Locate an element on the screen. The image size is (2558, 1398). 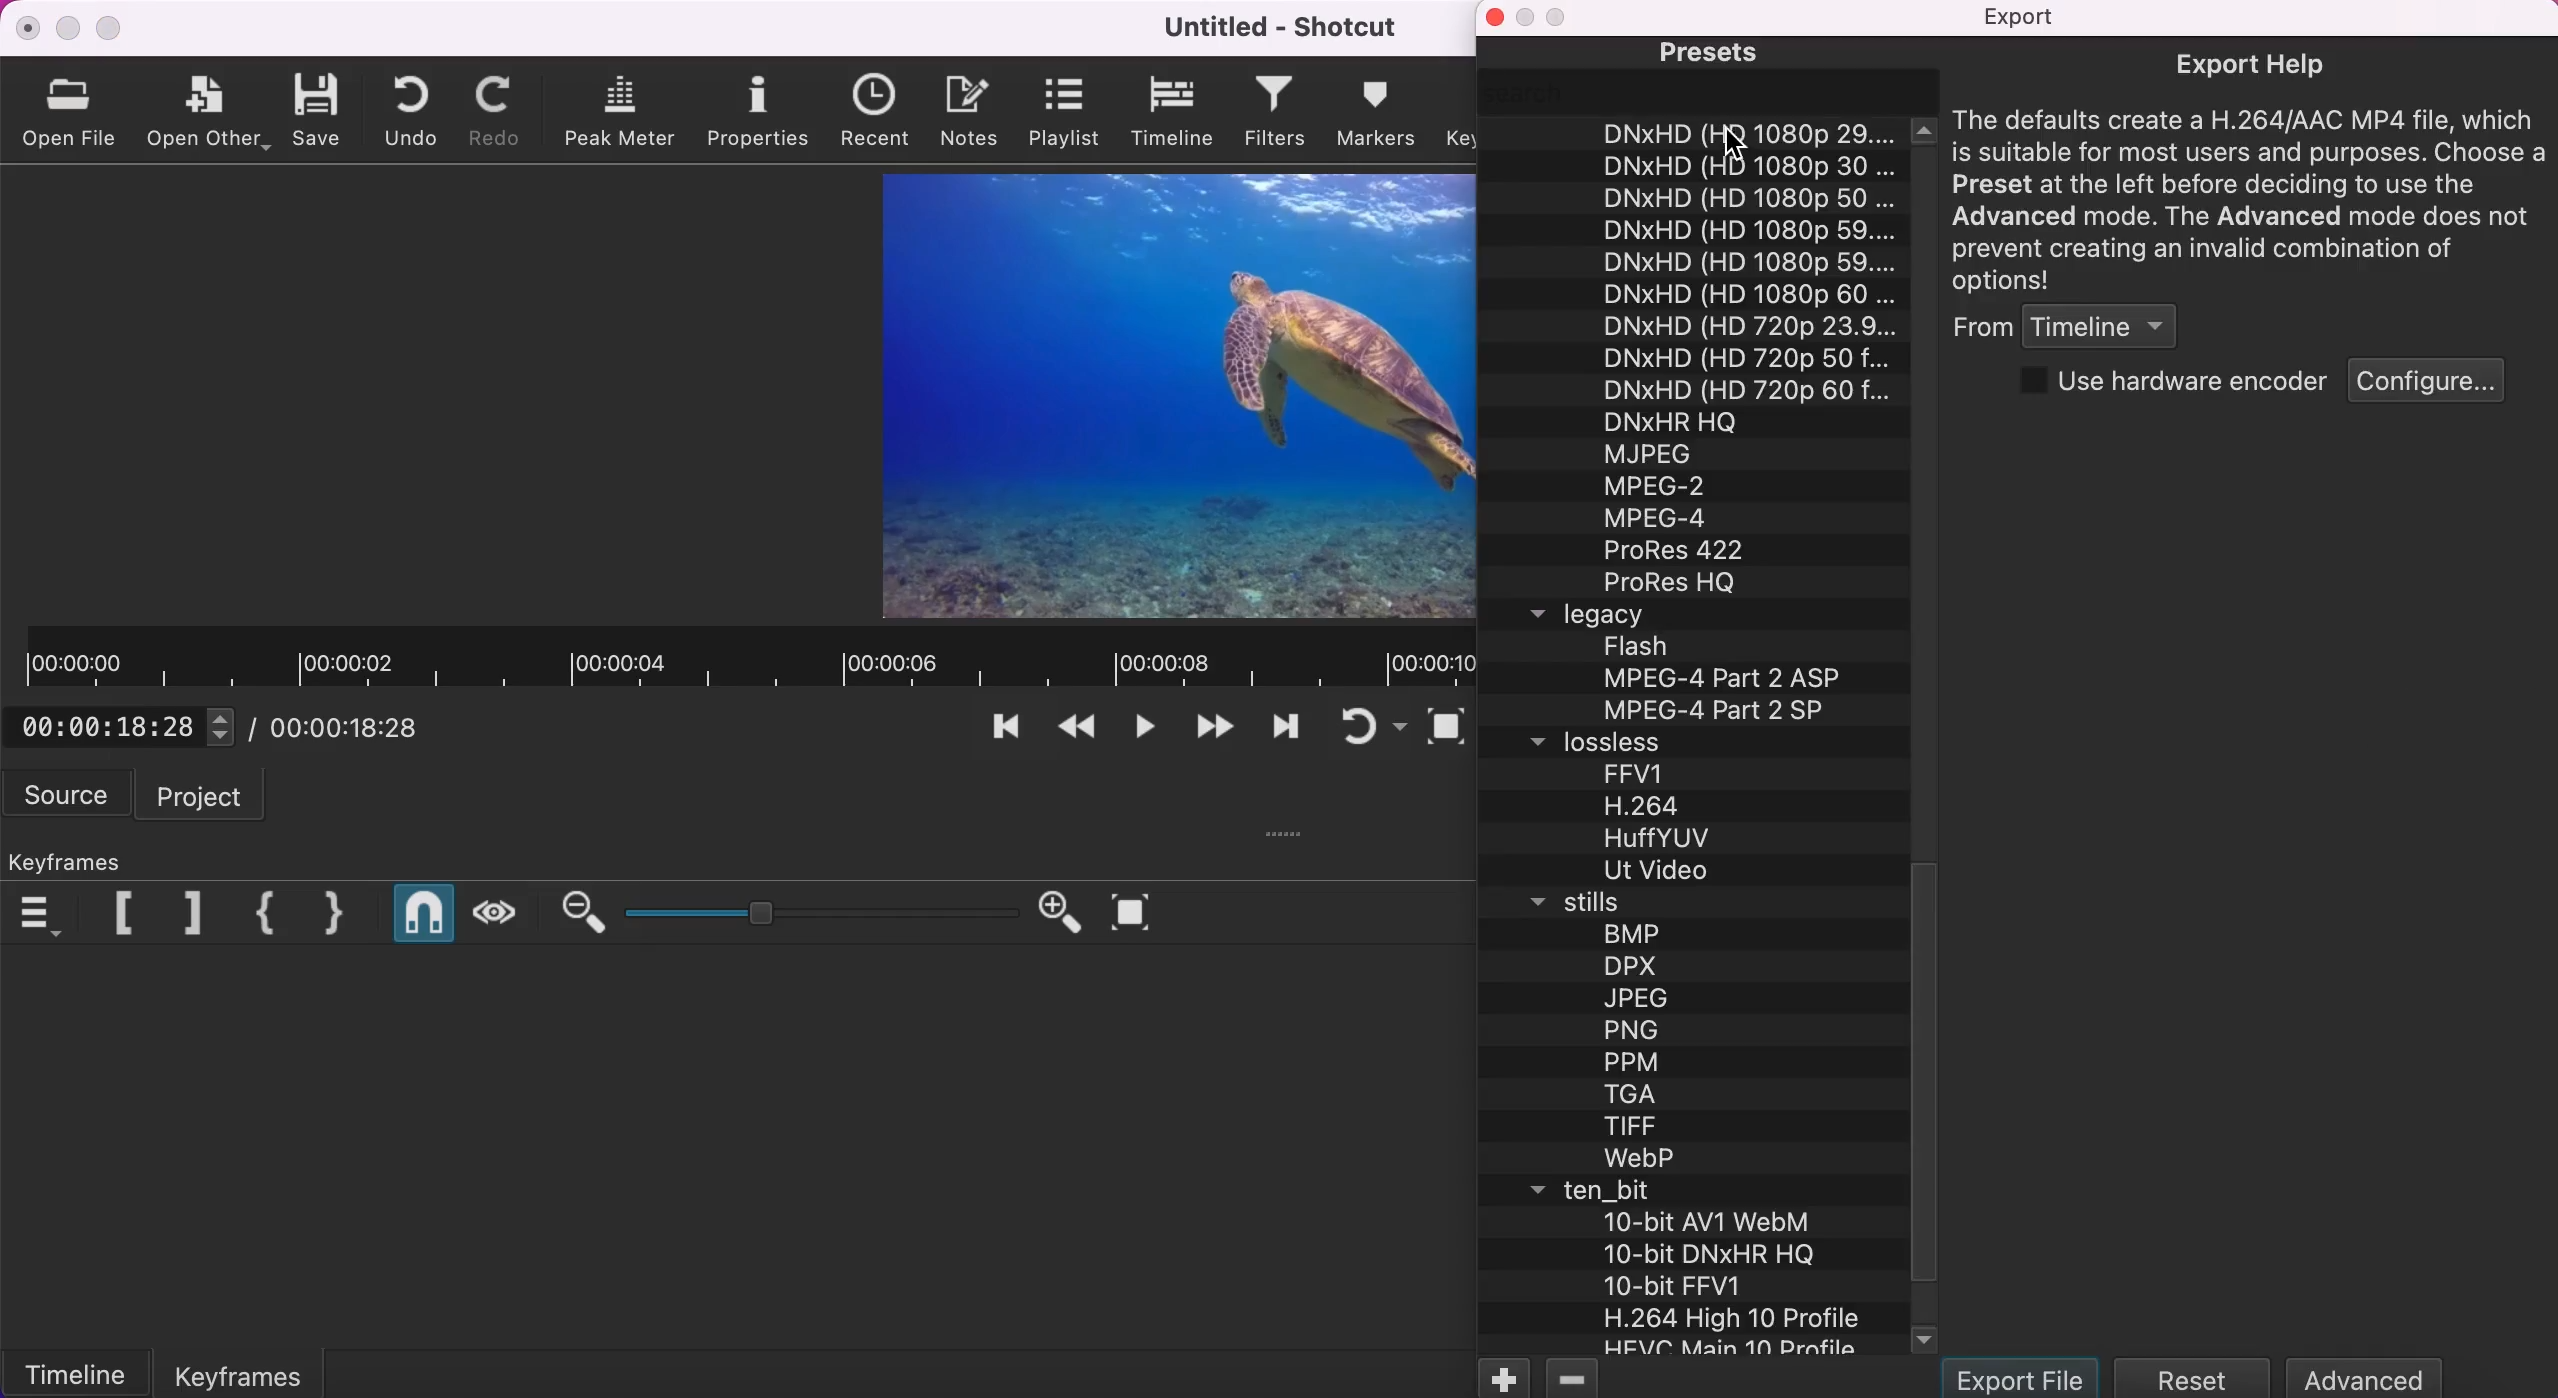
Untitled - Shotcut is located at coordinates (1277, 29).